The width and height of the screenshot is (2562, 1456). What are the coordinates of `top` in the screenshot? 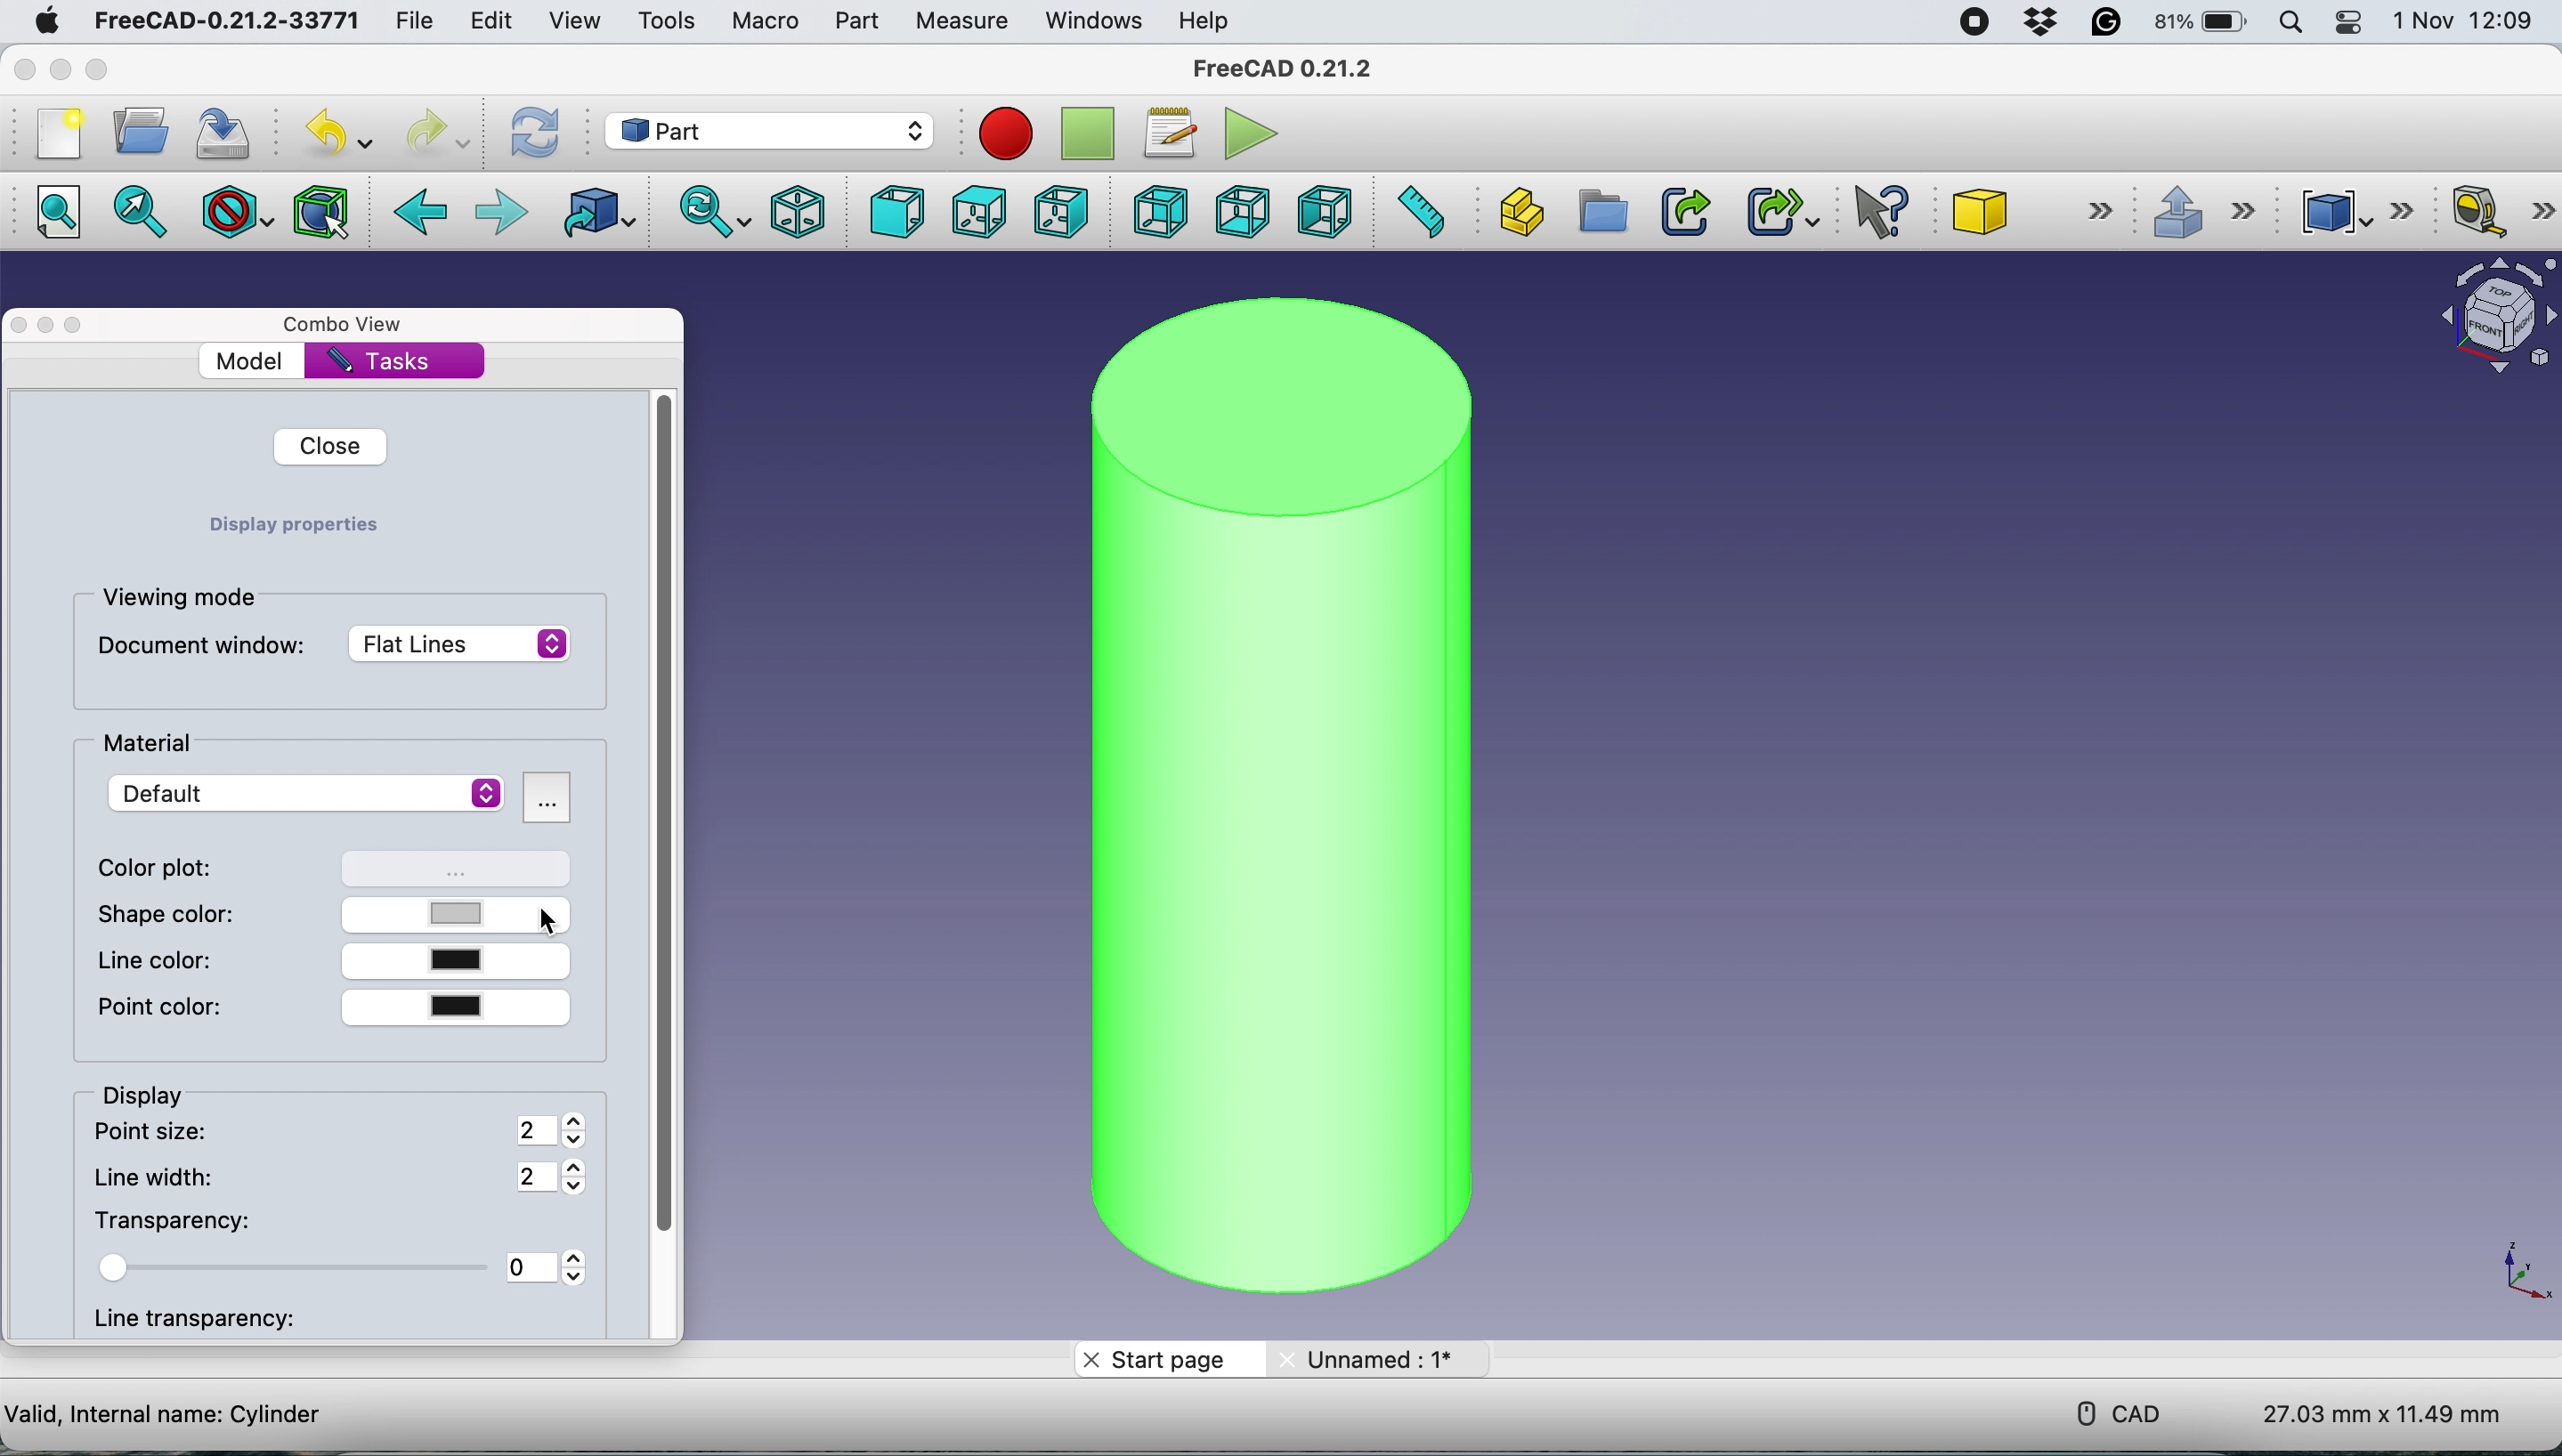 It's located at (974, 212).